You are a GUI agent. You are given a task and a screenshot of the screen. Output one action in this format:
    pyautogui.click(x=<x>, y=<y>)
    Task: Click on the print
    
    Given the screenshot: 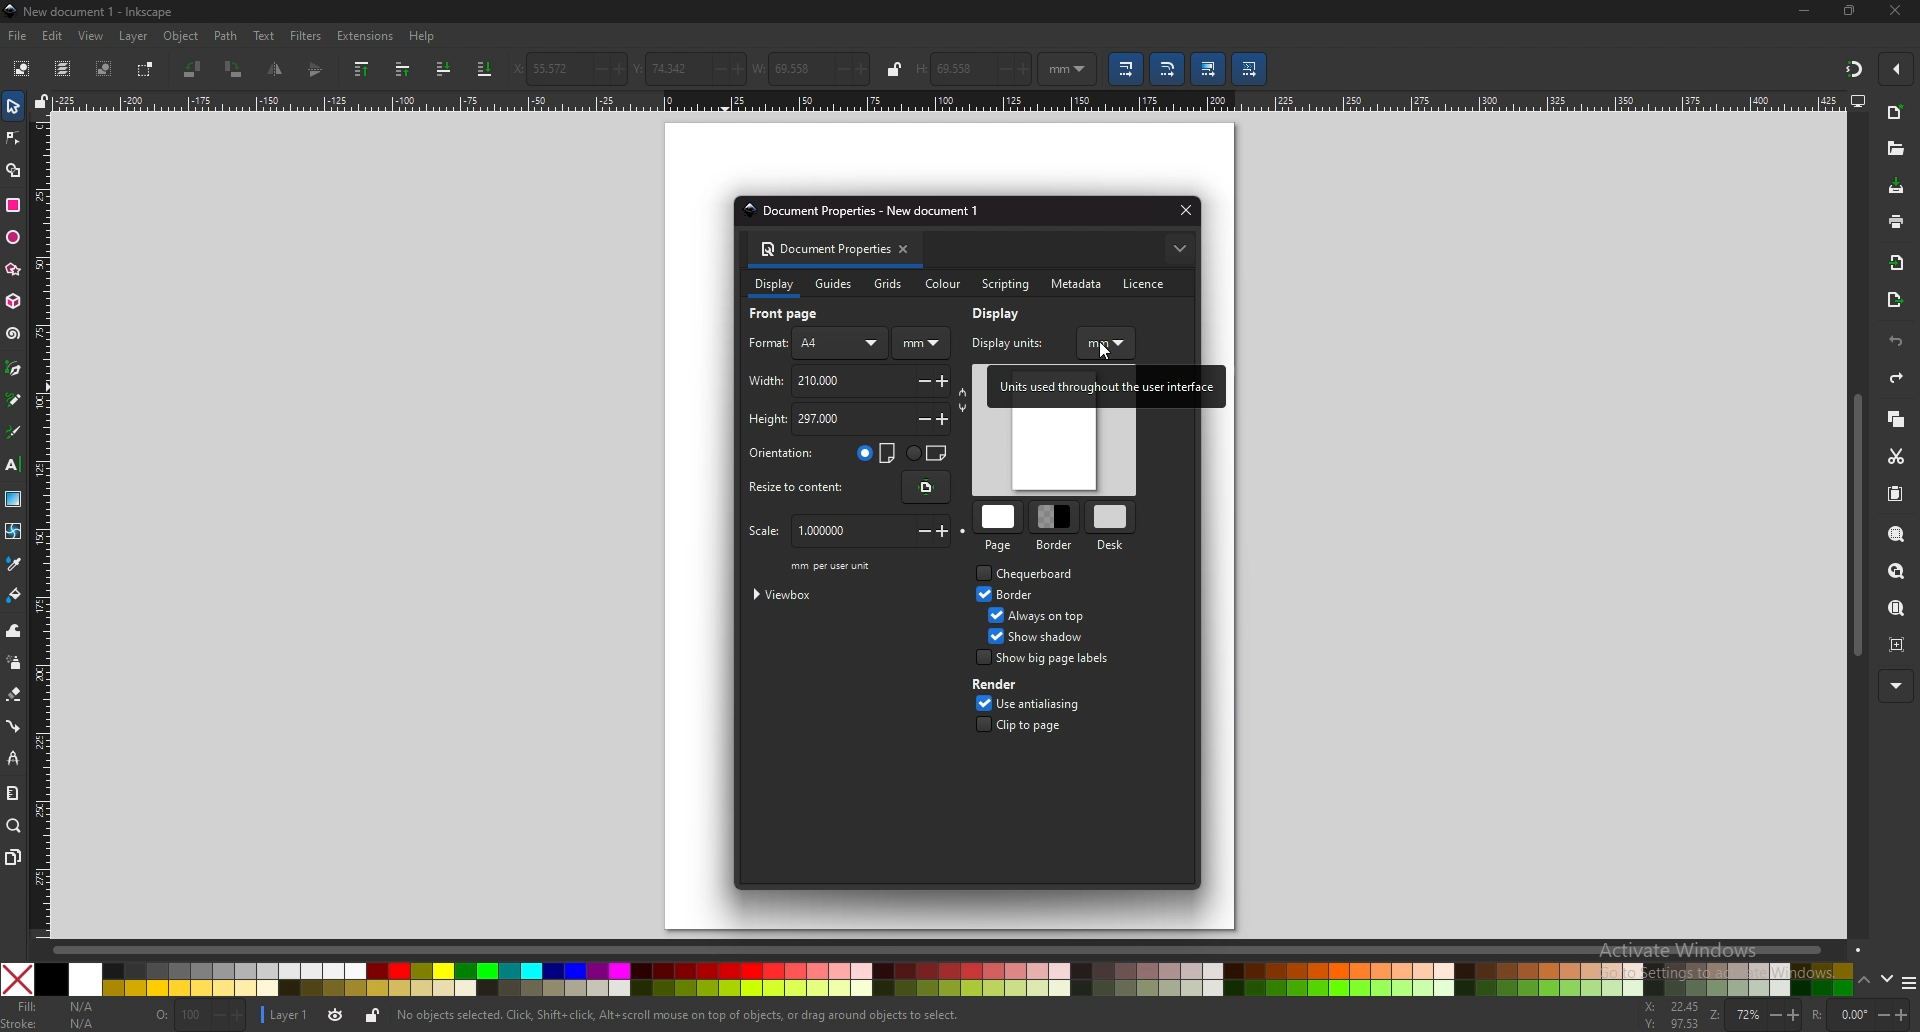 What is the action you would take?
    pyautogui.click(x=1896, y=221)
    